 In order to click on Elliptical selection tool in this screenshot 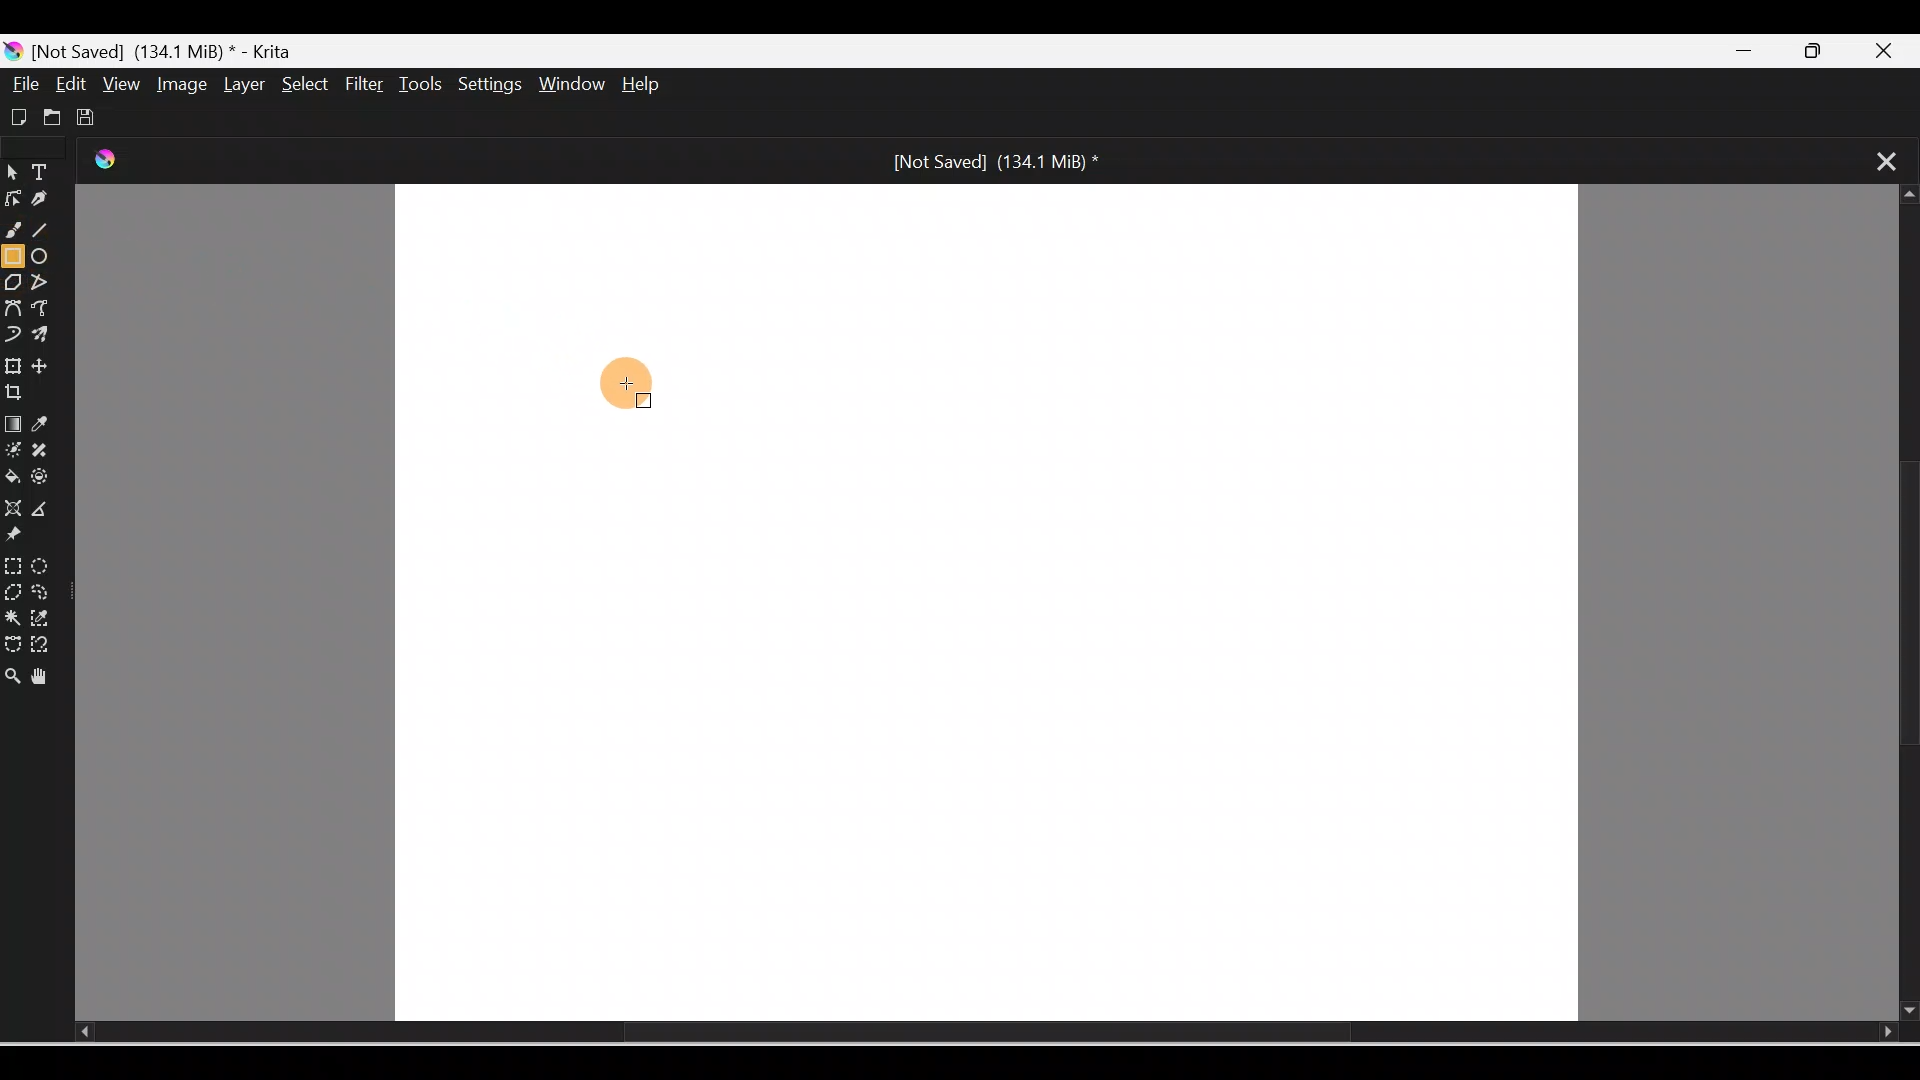, I will do `click(41, 563)`.